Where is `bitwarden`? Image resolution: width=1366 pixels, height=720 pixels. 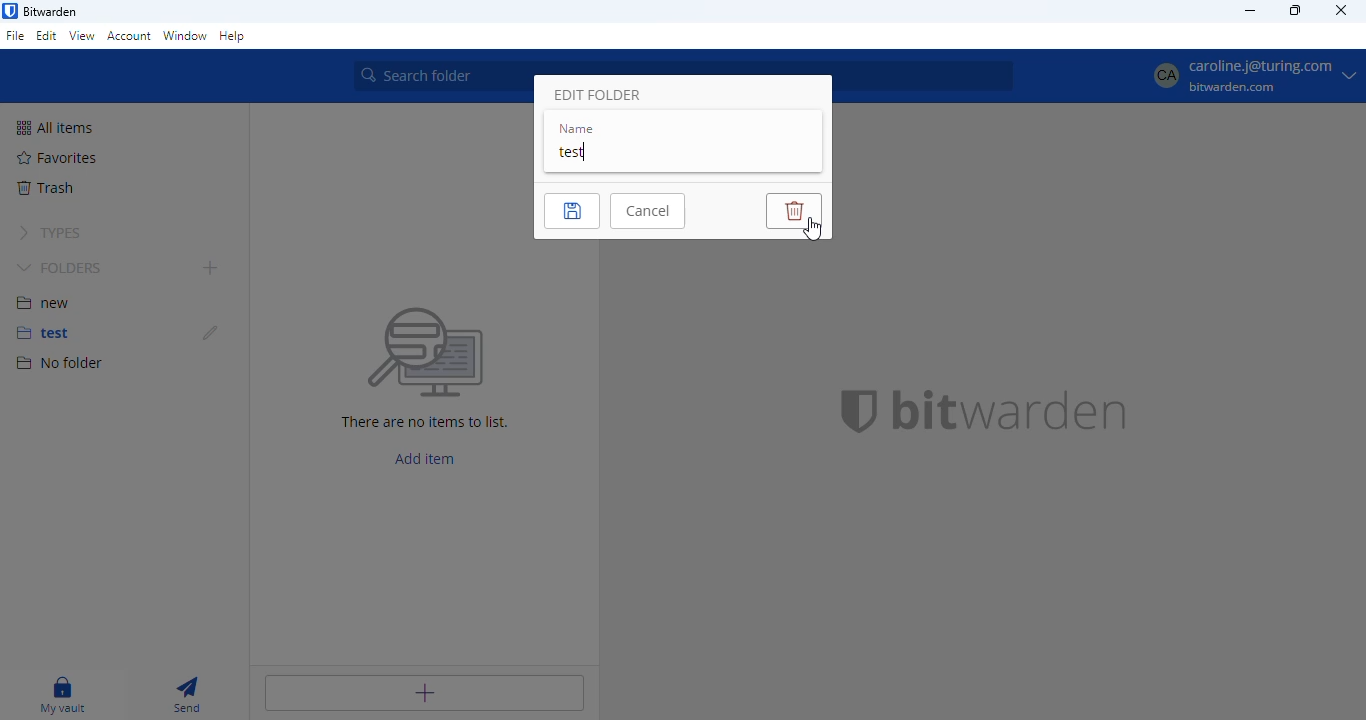
bitwarden is located at coordinates (50, 12).